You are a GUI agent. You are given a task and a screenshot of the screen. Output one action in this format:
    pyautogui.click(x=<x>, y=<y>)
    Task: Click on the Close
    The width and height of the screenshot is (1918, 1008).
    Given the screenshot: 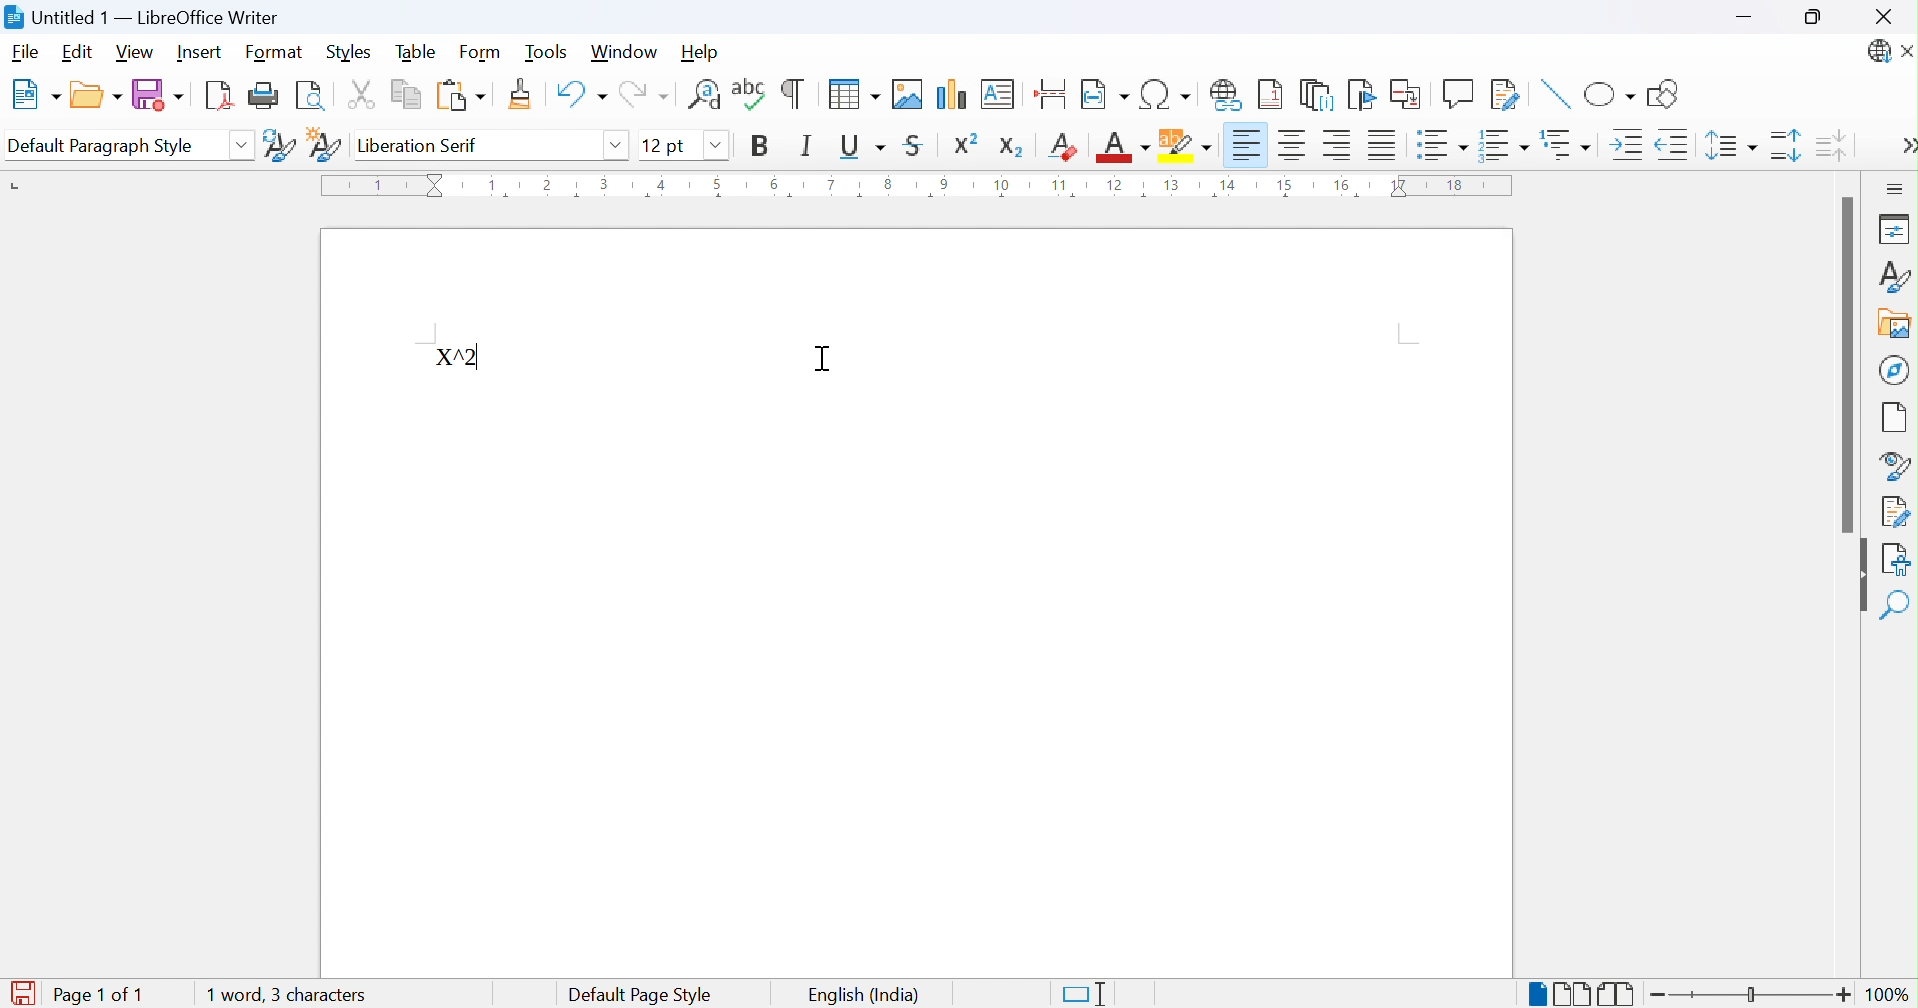 What is the action you would take?
    pyautogui.click(x=1906, y=51)
    